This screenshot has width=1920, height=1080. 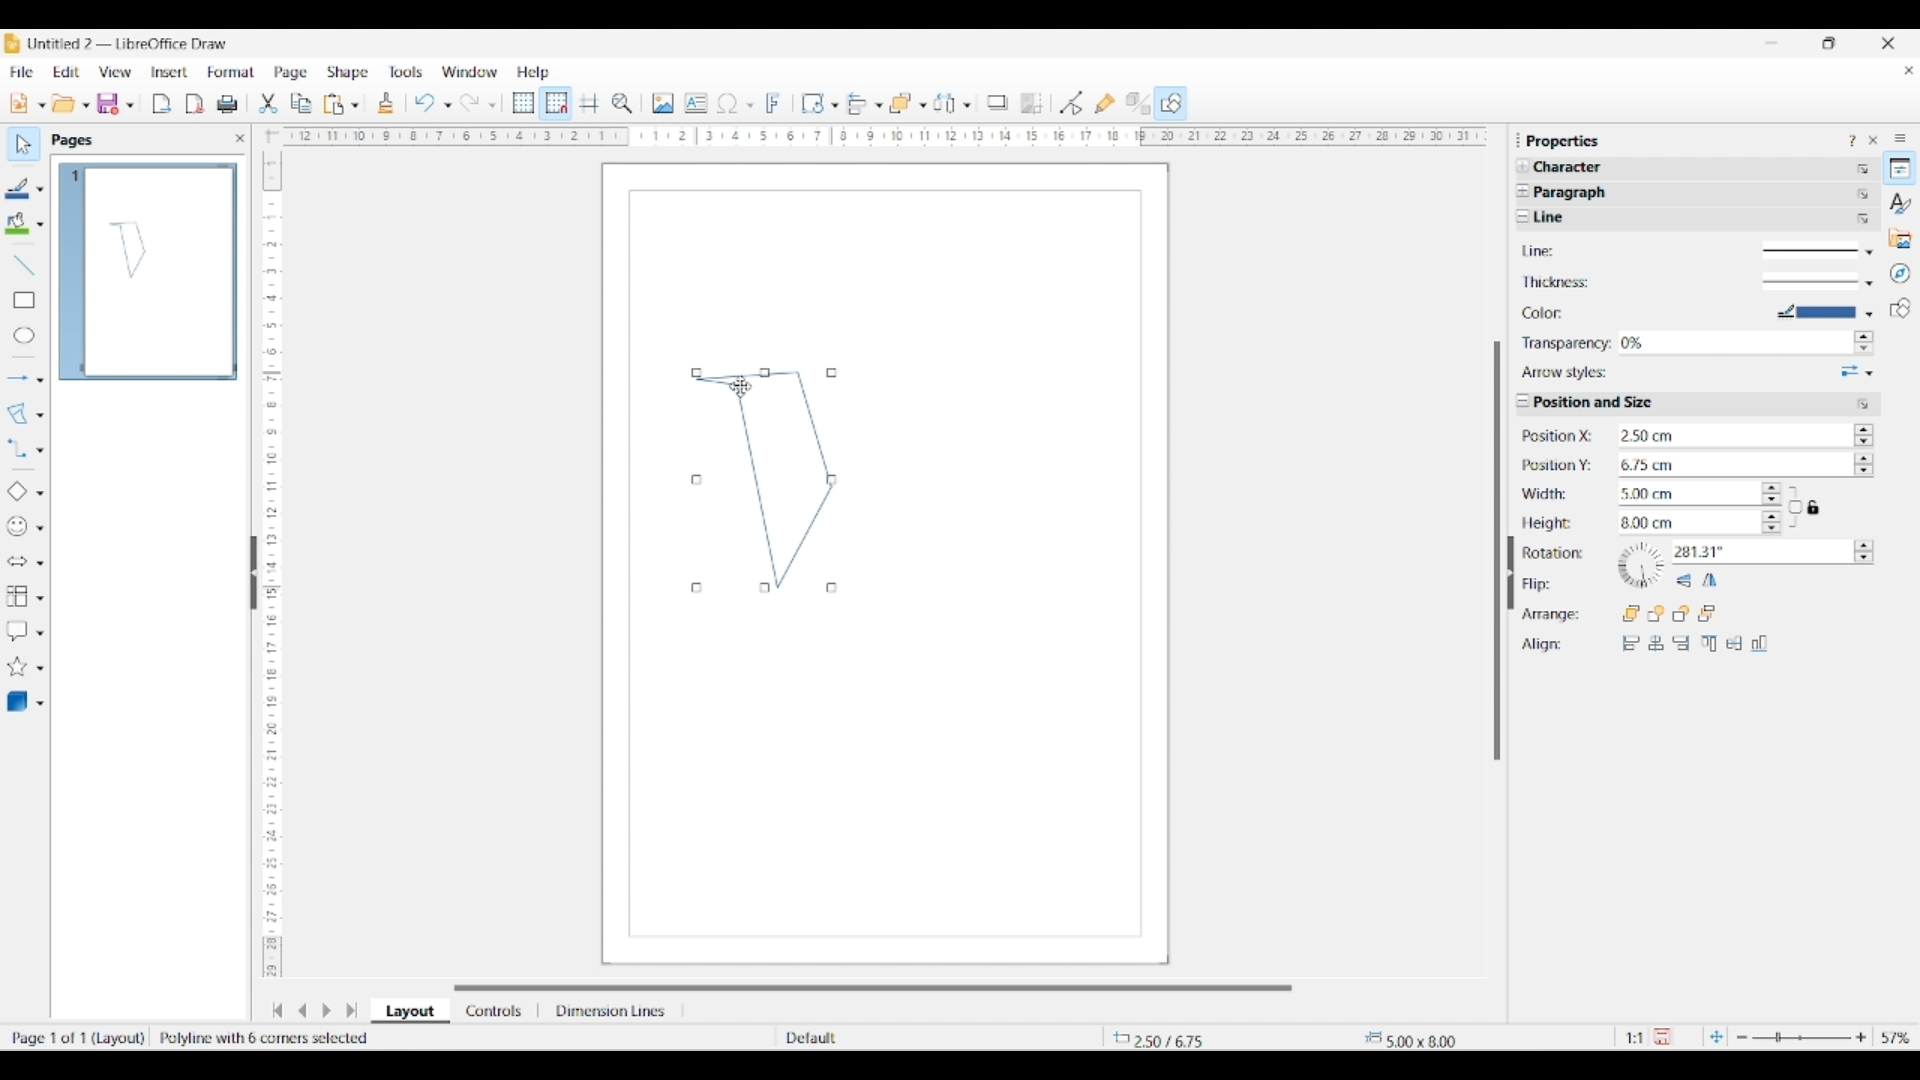 I want to click on Selected alignment, so click(x=857, y=102).